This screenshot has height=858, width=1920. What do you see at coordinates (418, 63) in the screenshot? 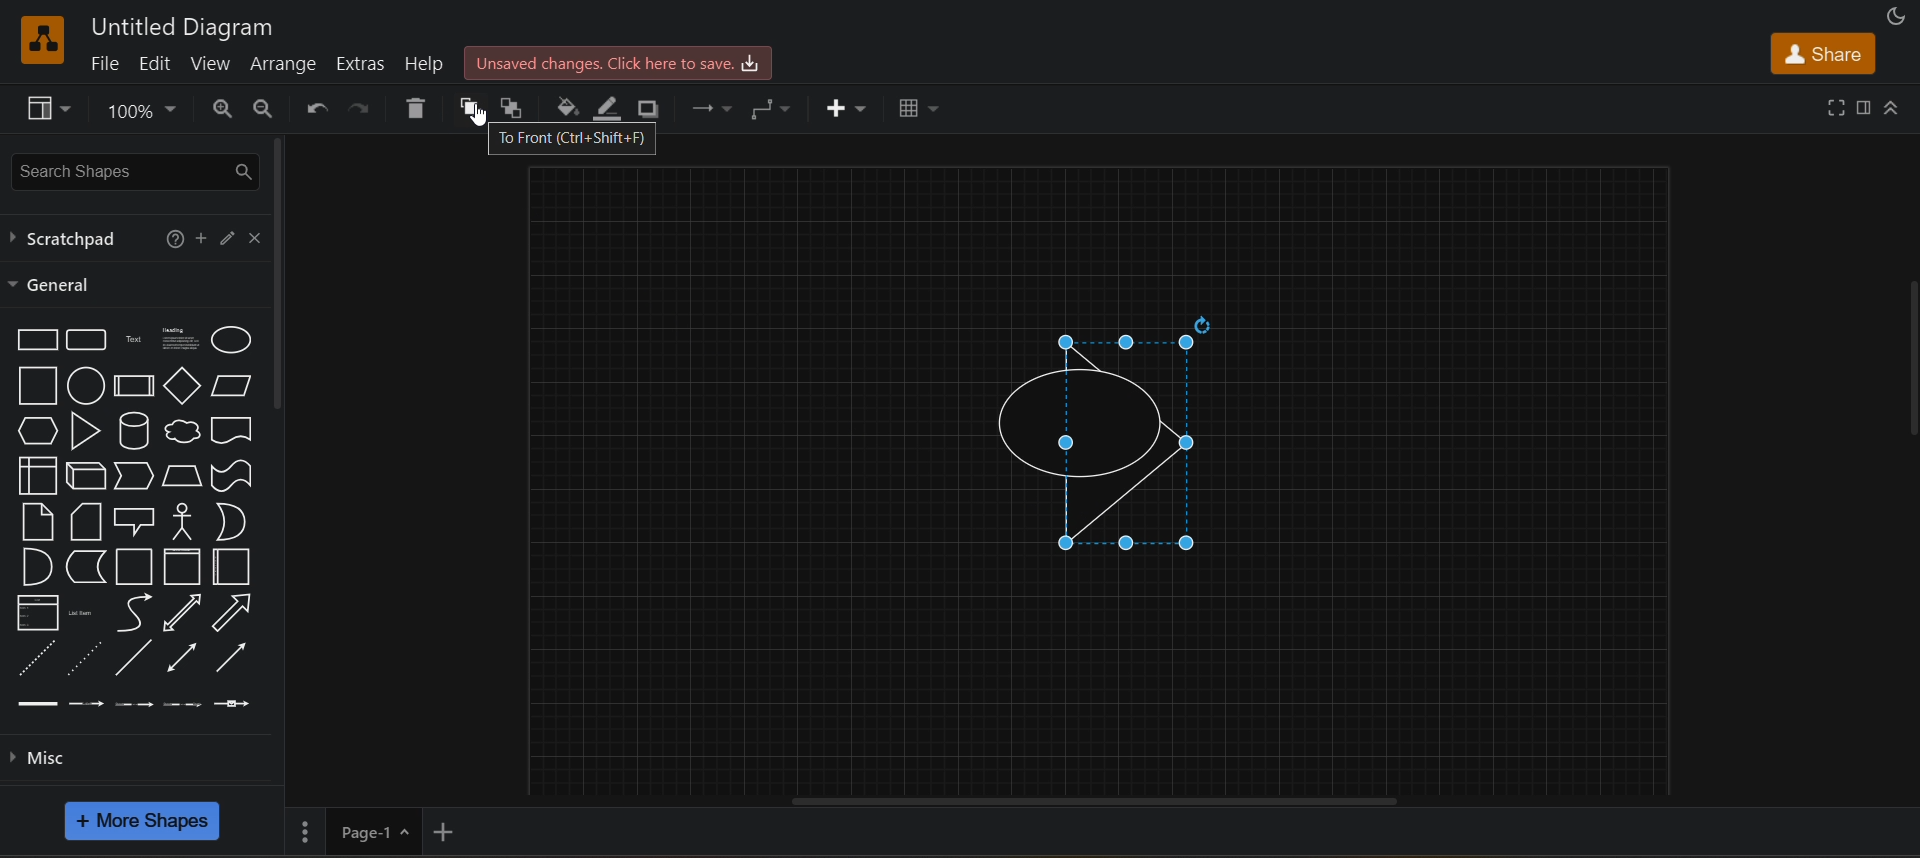
I see `help` at bounding box center [418, 63].